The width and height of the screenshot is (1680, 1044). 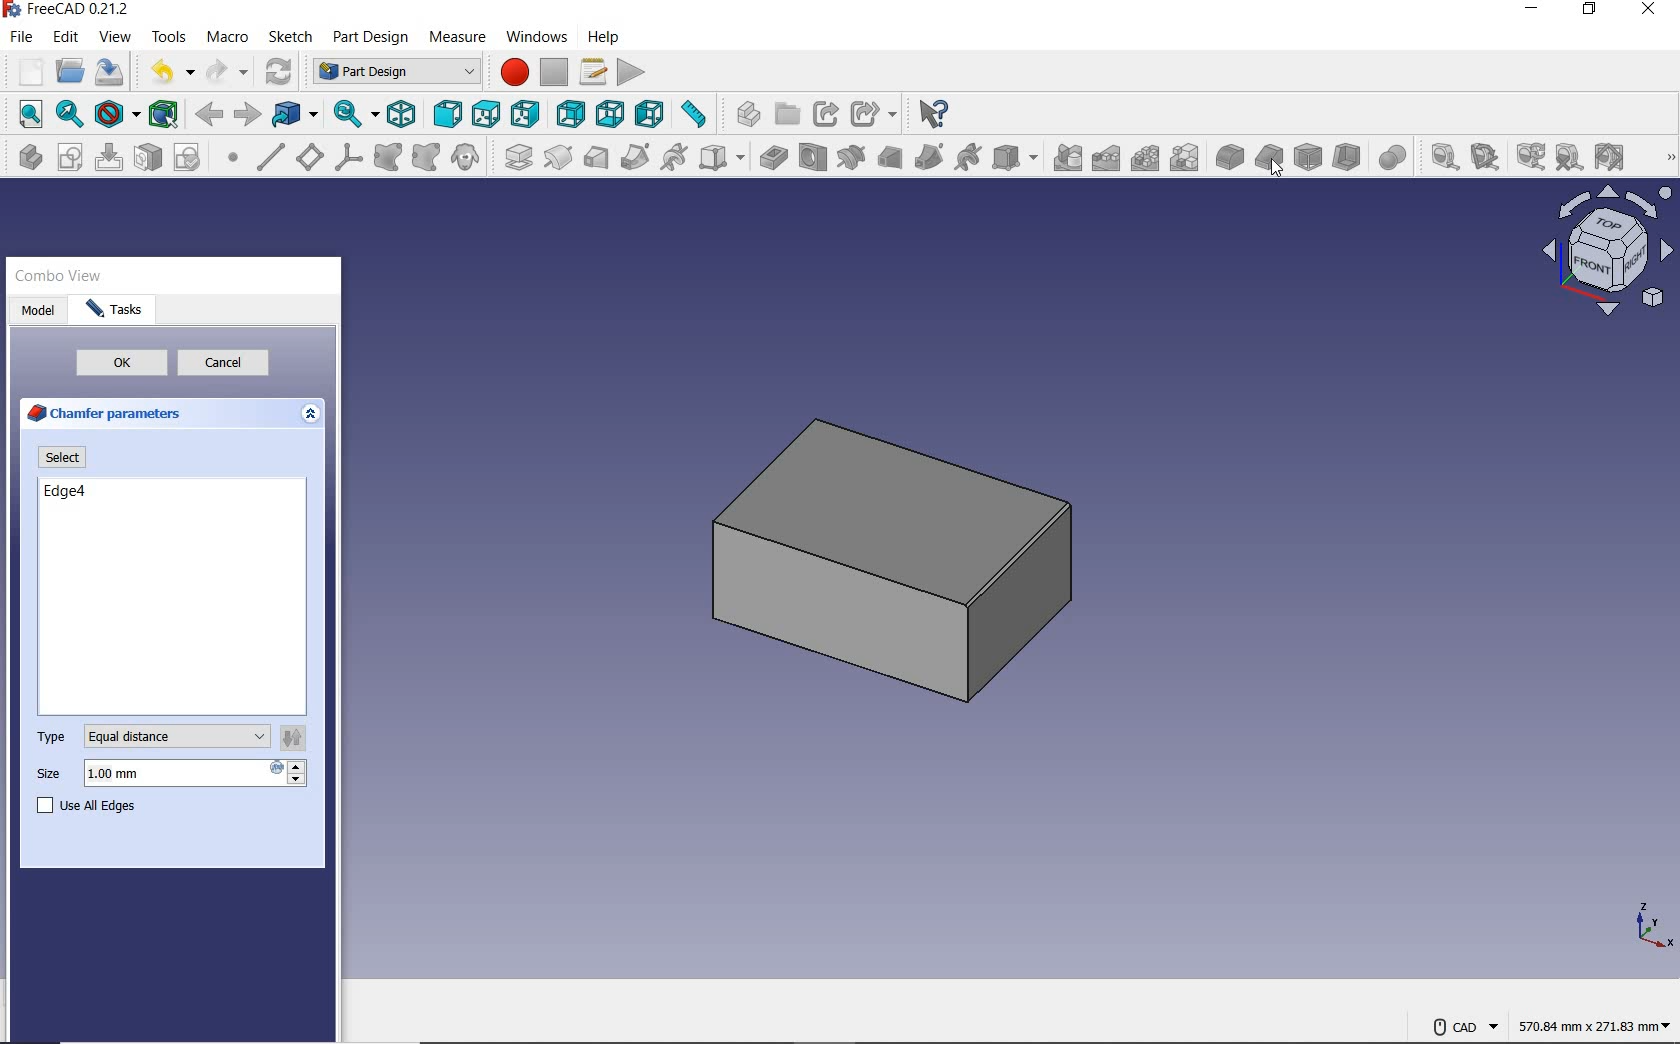 I want to click on toggle all, so click(x=1609, y=157).